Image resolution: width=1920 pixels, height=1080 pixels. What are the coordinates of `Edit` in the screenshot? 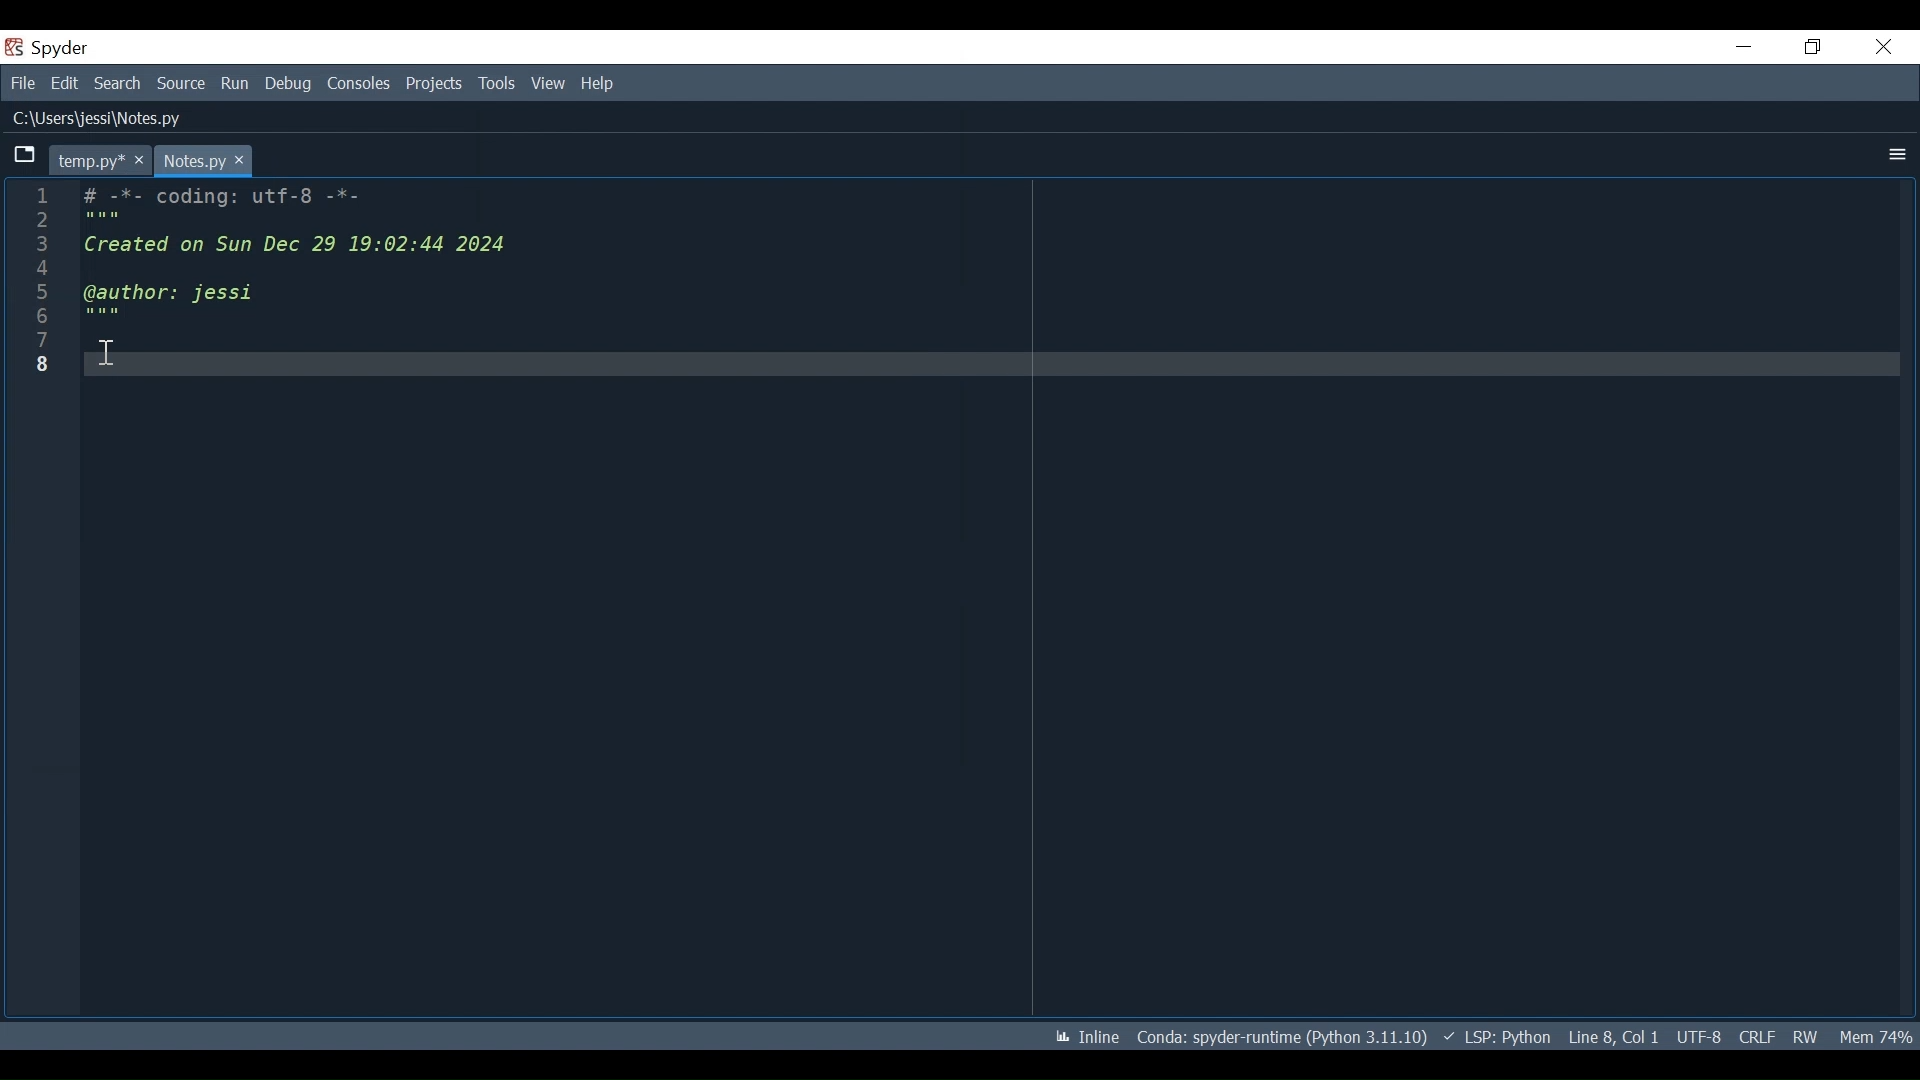 It's located at (64, 84).